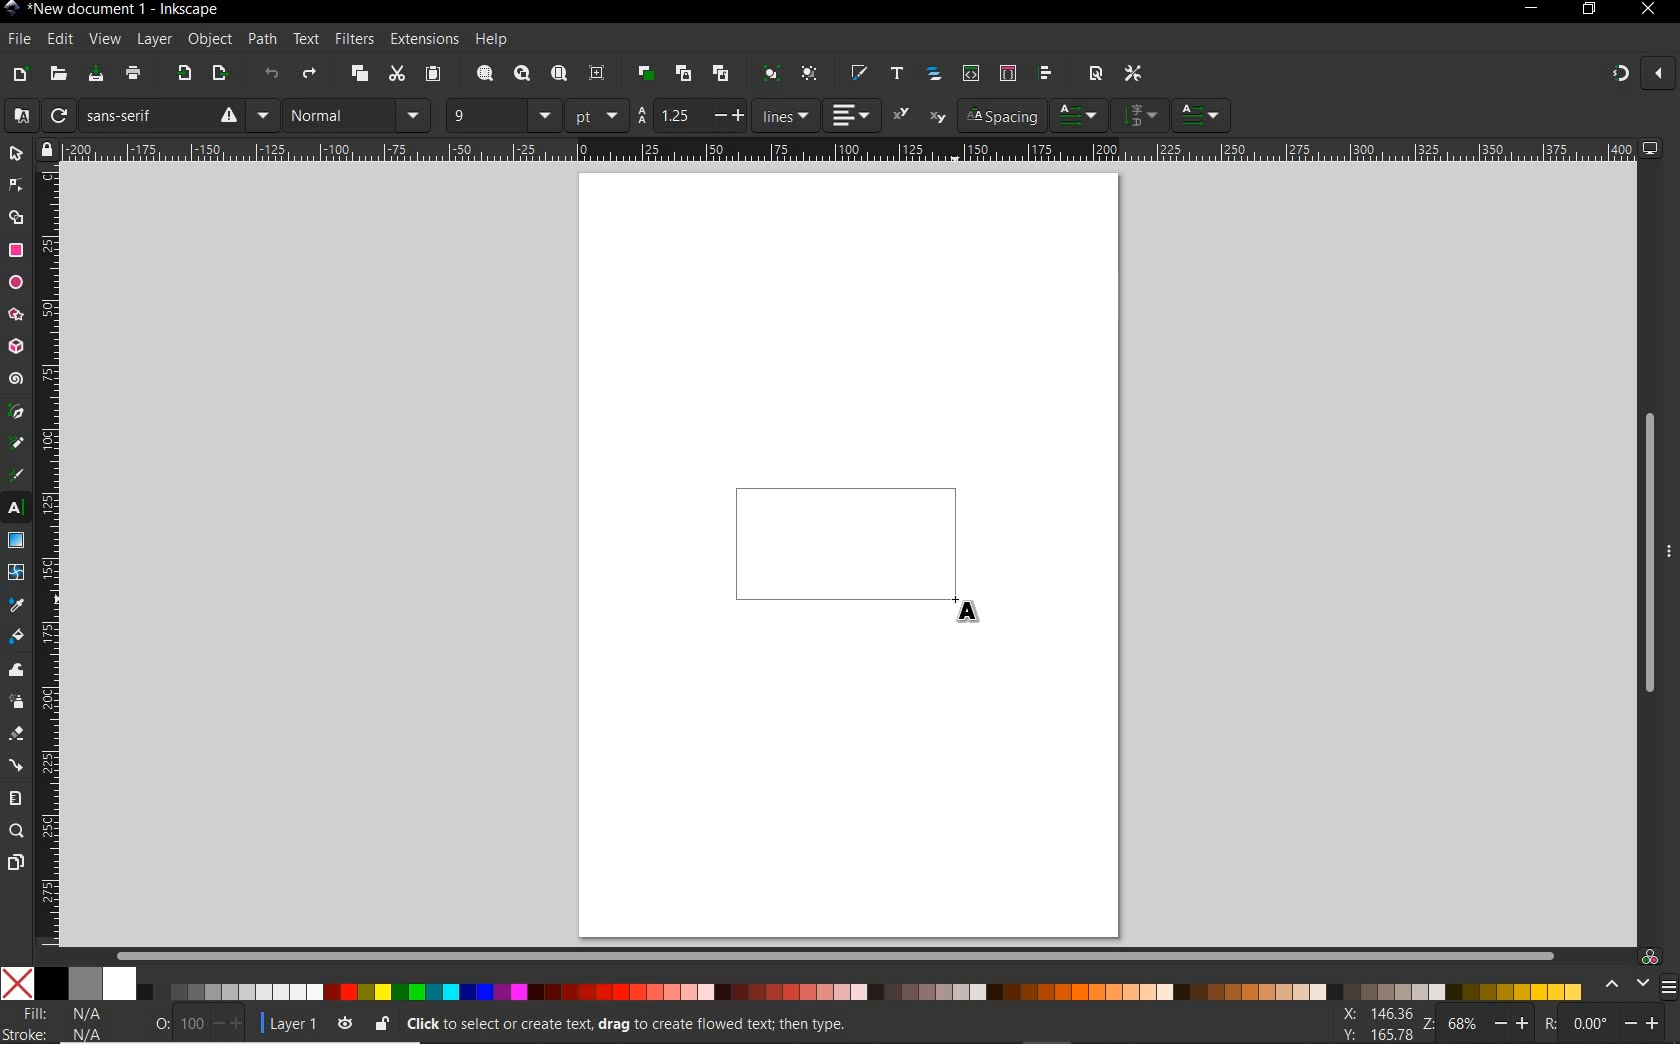 The height and width of the screenshot is (1044, 1680). What do you see at coordinates (16, 283) in the screenshot?
I see `ellipse` at bounding box center [16, 283].